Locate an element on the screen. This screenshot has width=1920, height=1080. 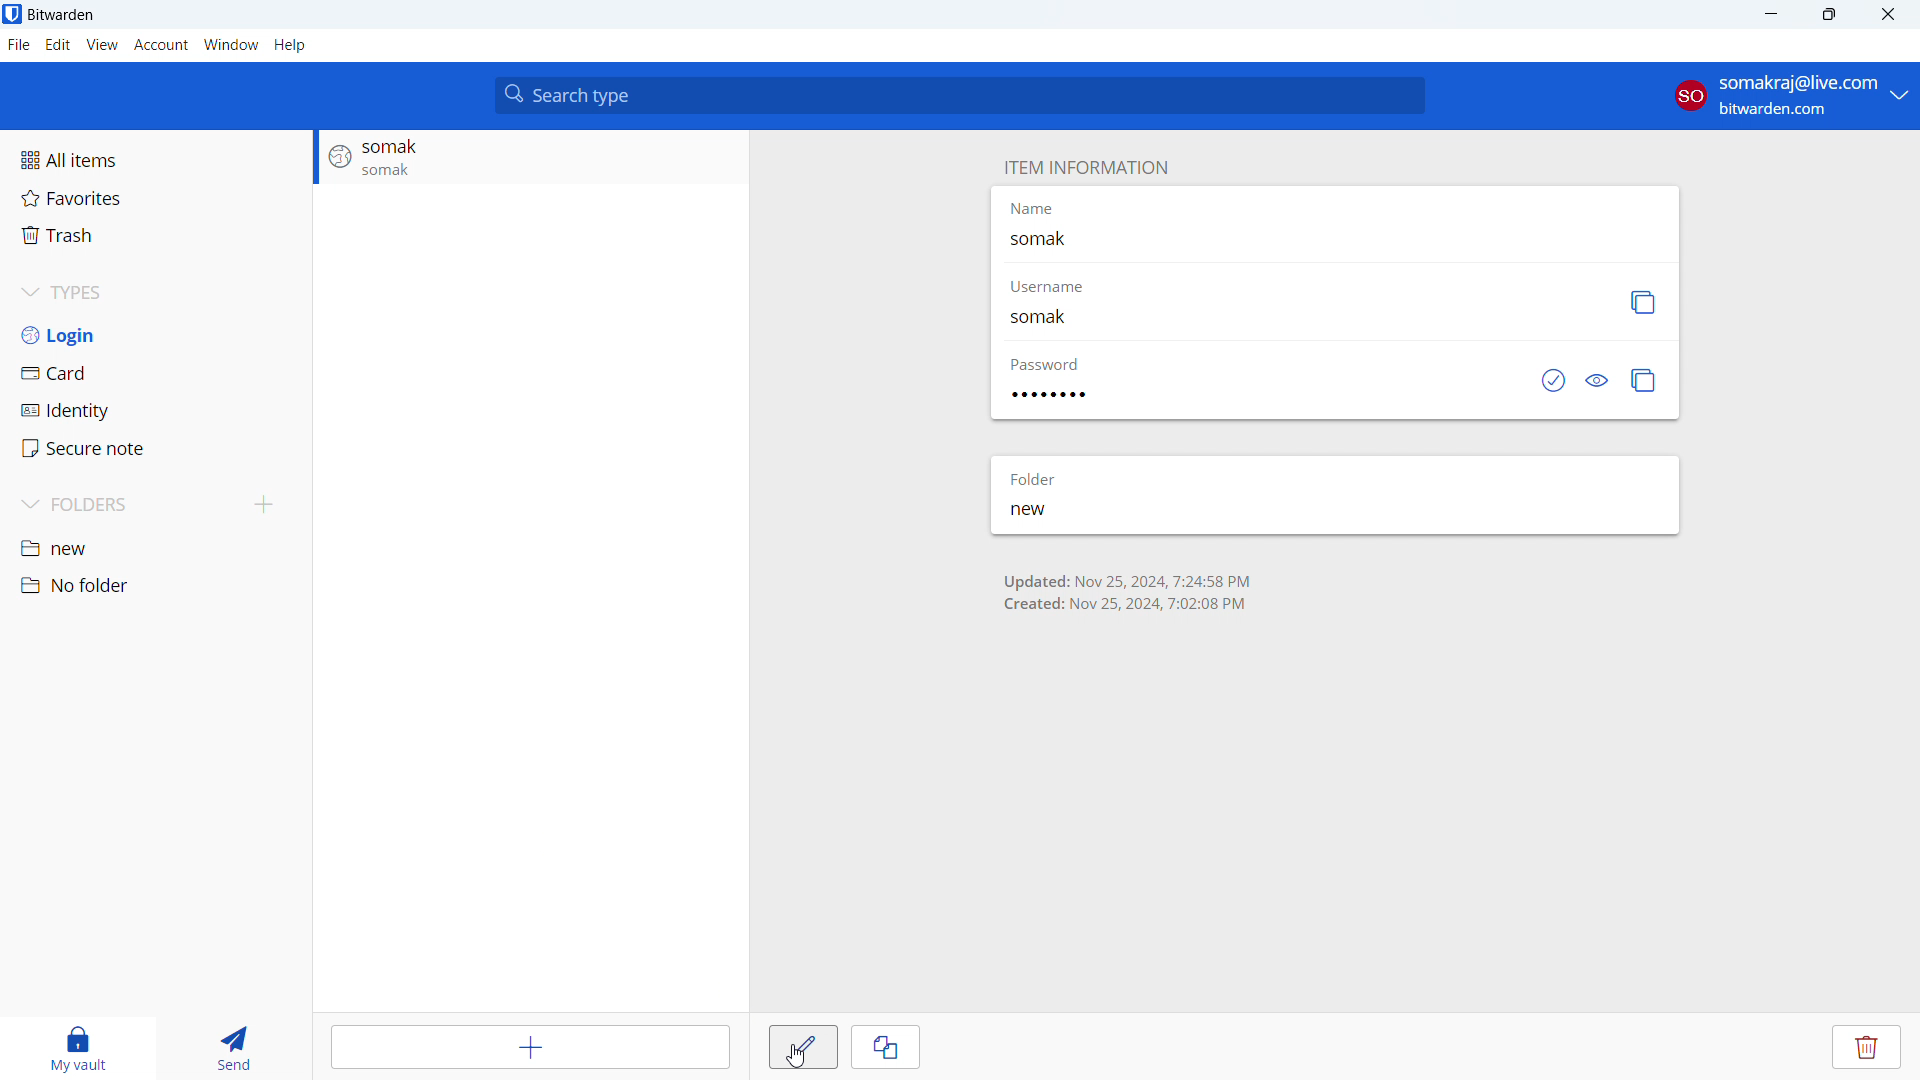
login entry is located at coordinates (530, 158).